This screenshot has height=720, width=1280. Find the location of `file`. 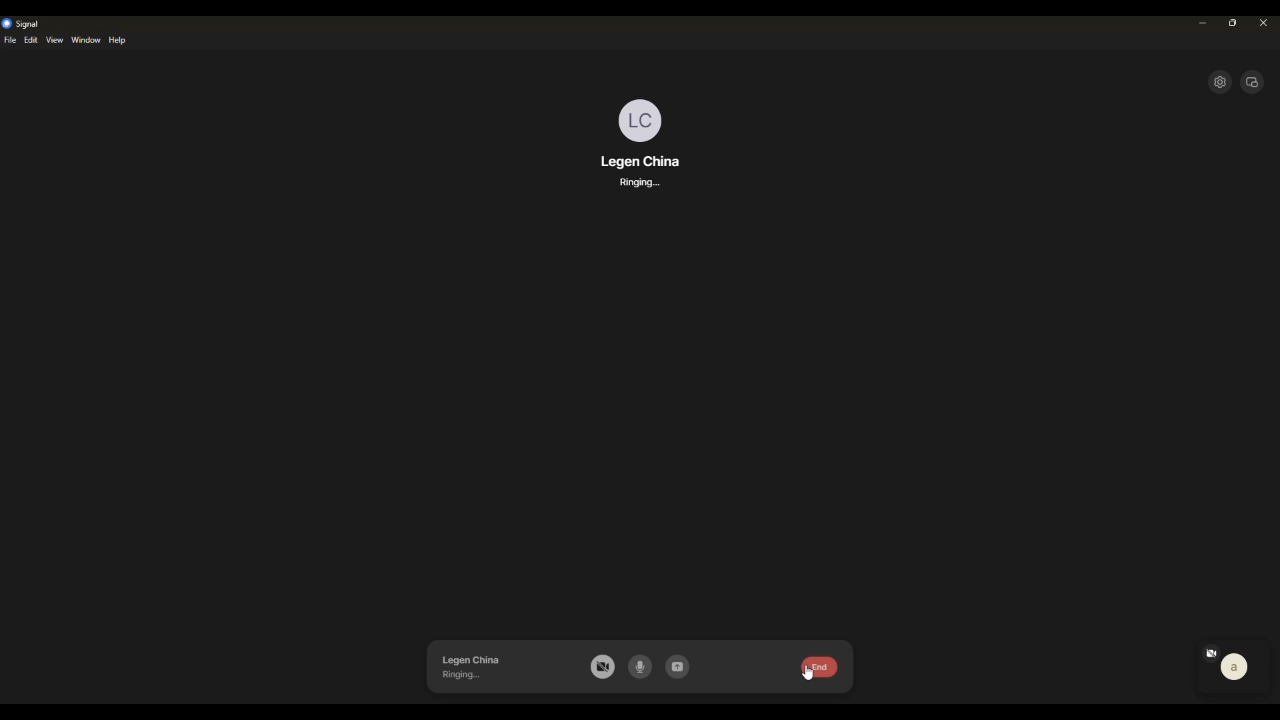

file is located at coordinates (12, 40).